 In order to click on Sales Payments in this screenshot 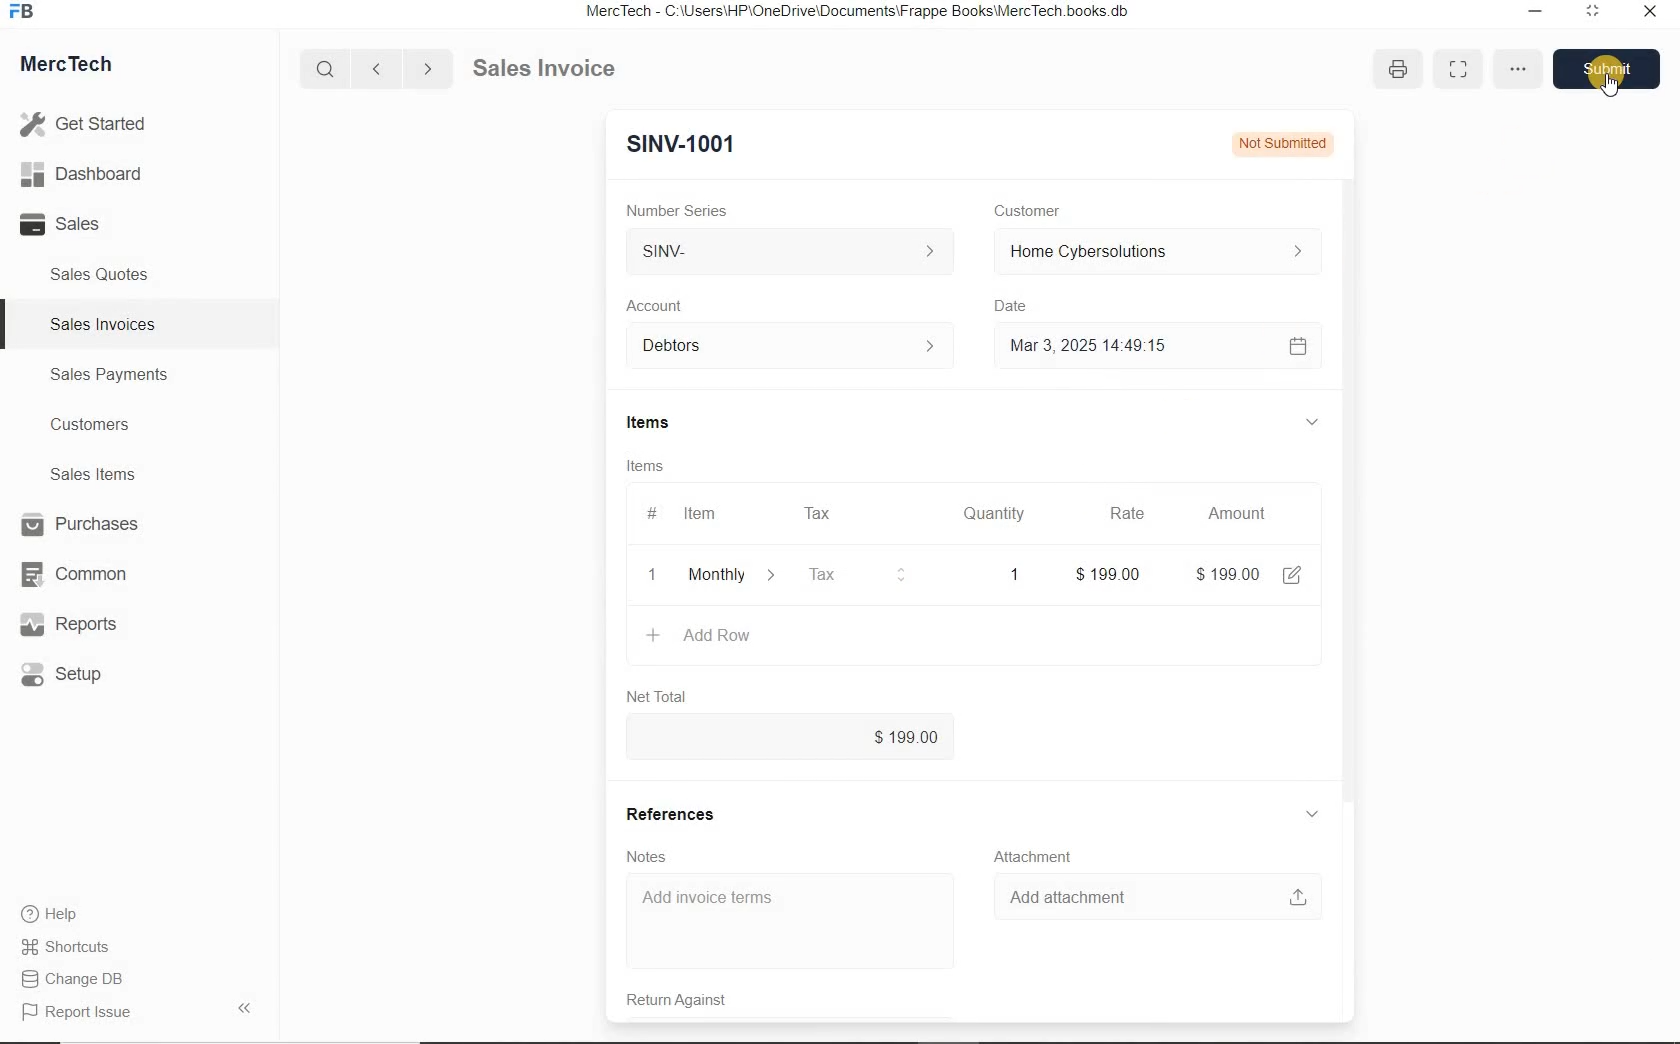, I will do `click(106, 375)`.